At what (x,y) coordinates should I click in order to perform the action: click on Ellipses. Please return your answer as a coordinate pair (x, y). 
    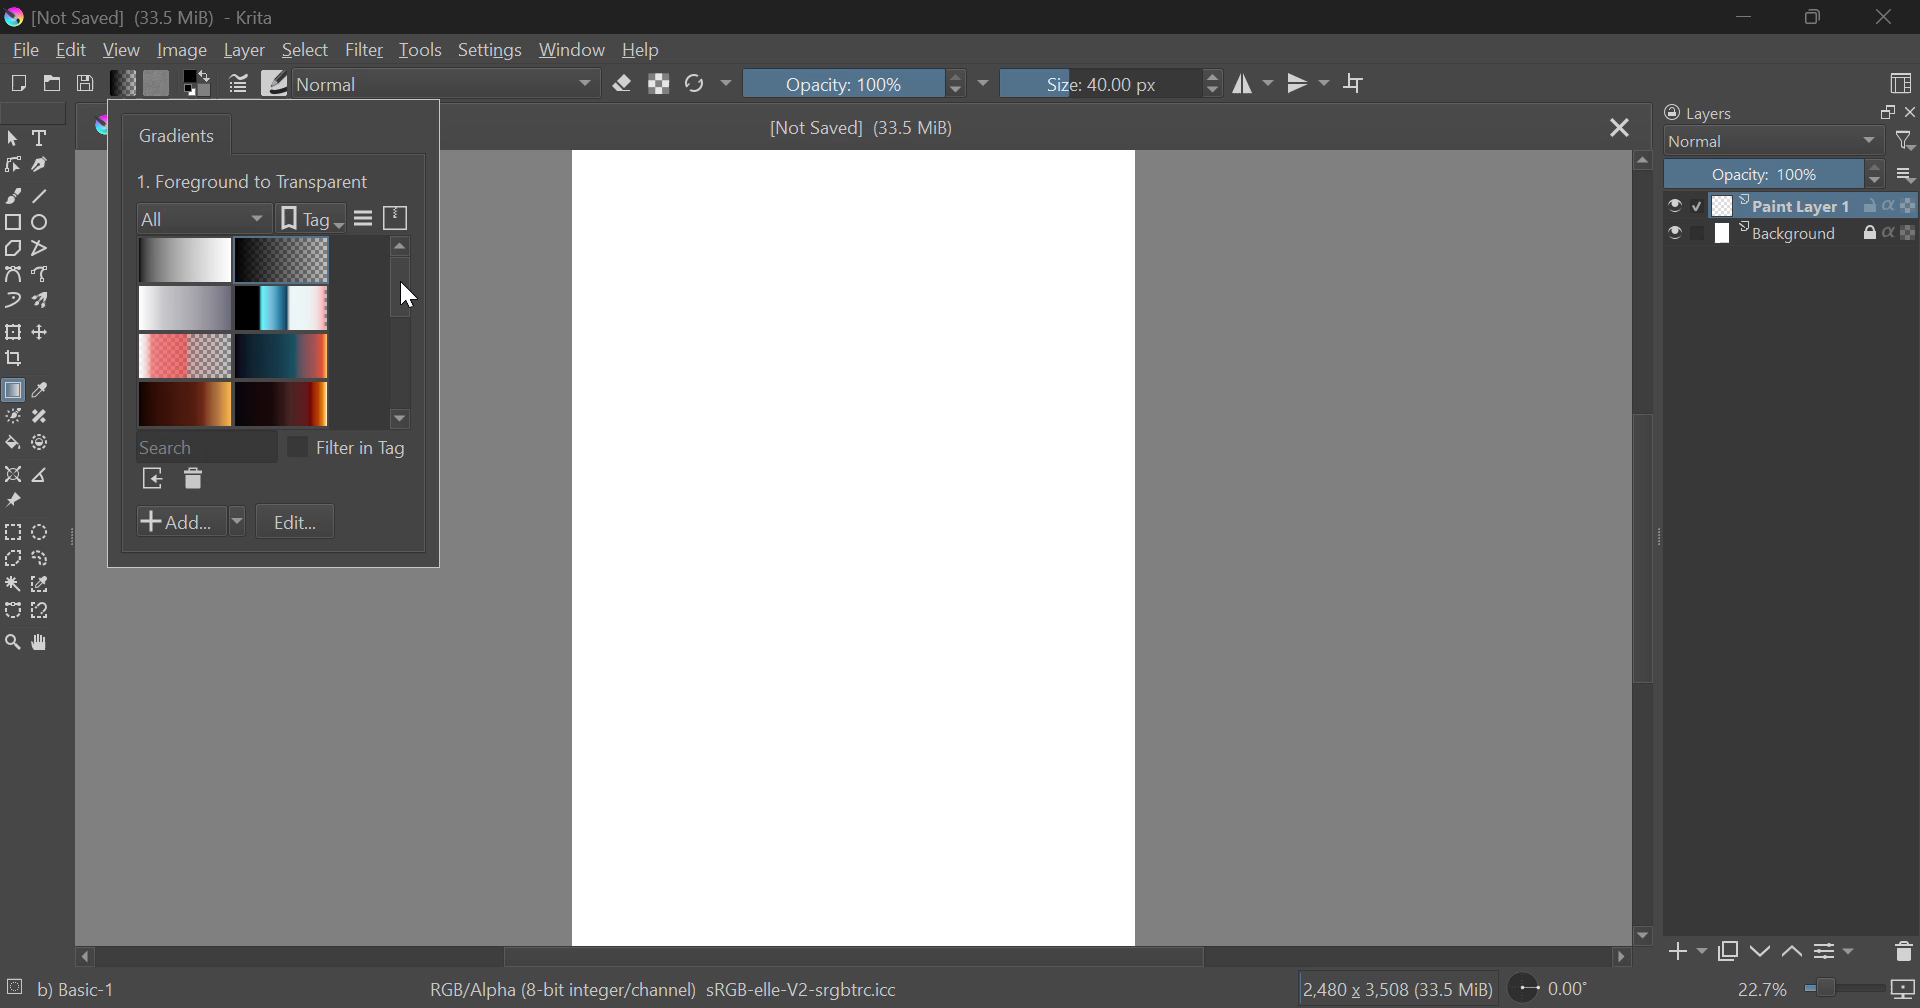
    Looking at the image, I should click on (41, 222).